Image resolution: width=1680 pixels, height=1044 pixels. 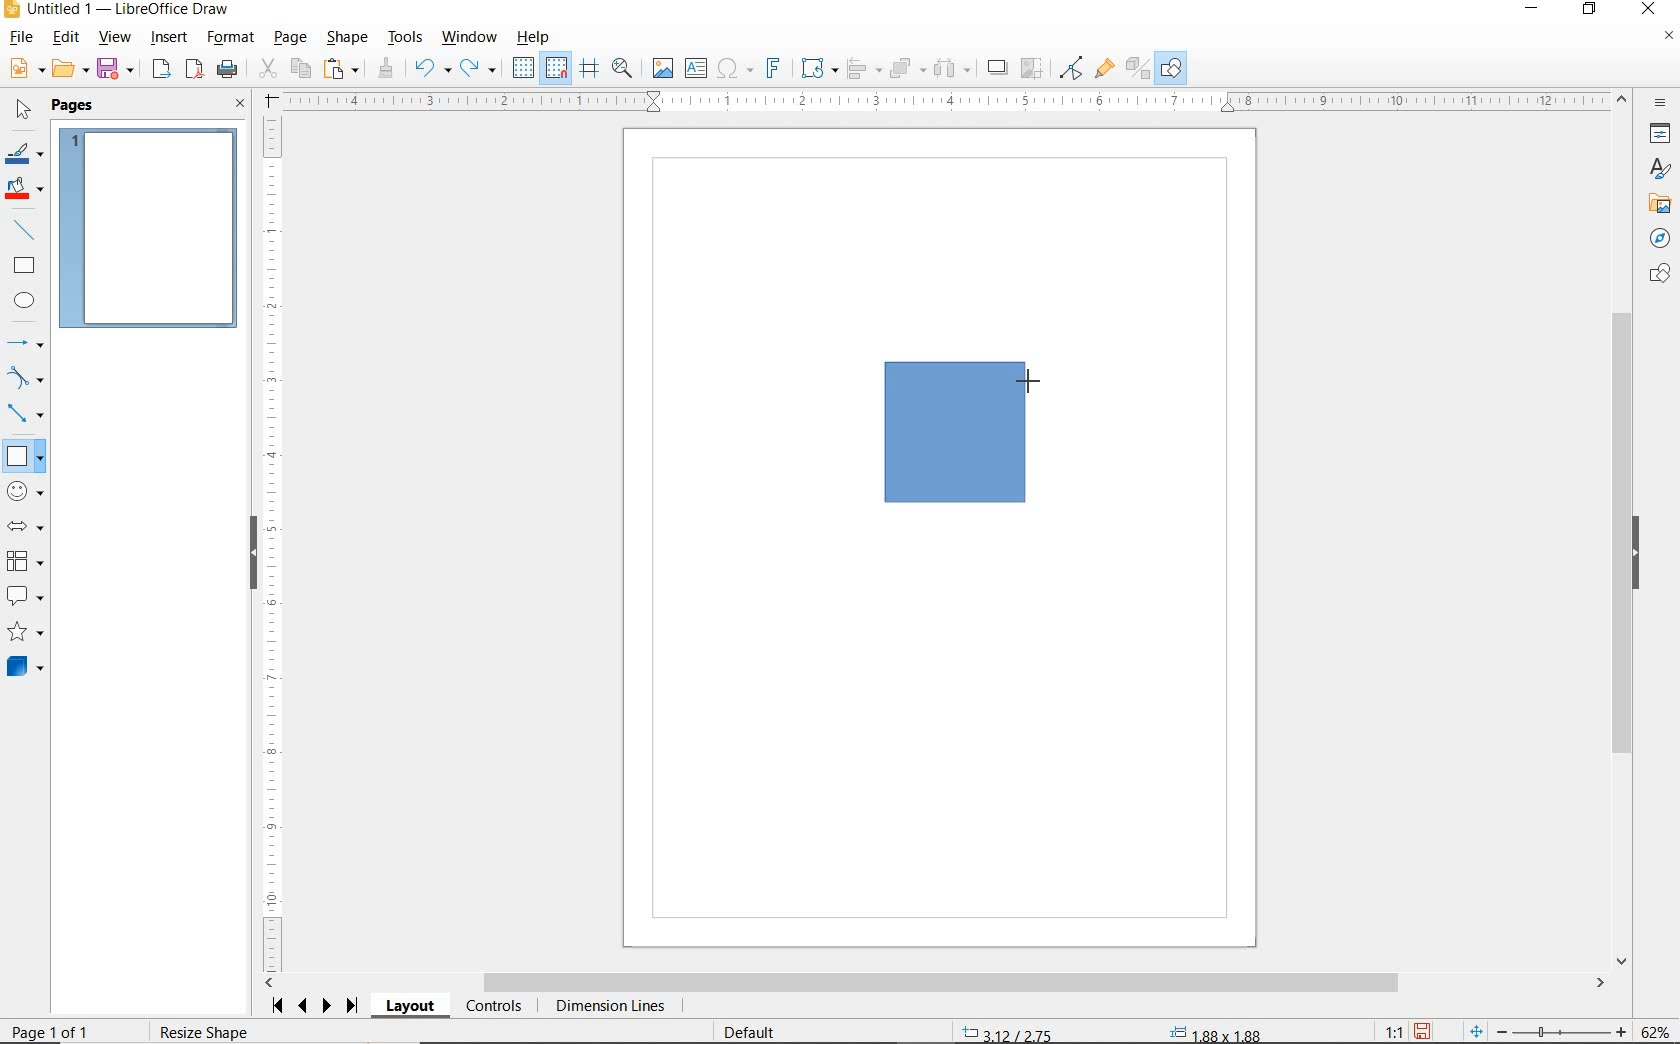 I want to click on TRANSFORMATIONS, so click(x=817, y=68).